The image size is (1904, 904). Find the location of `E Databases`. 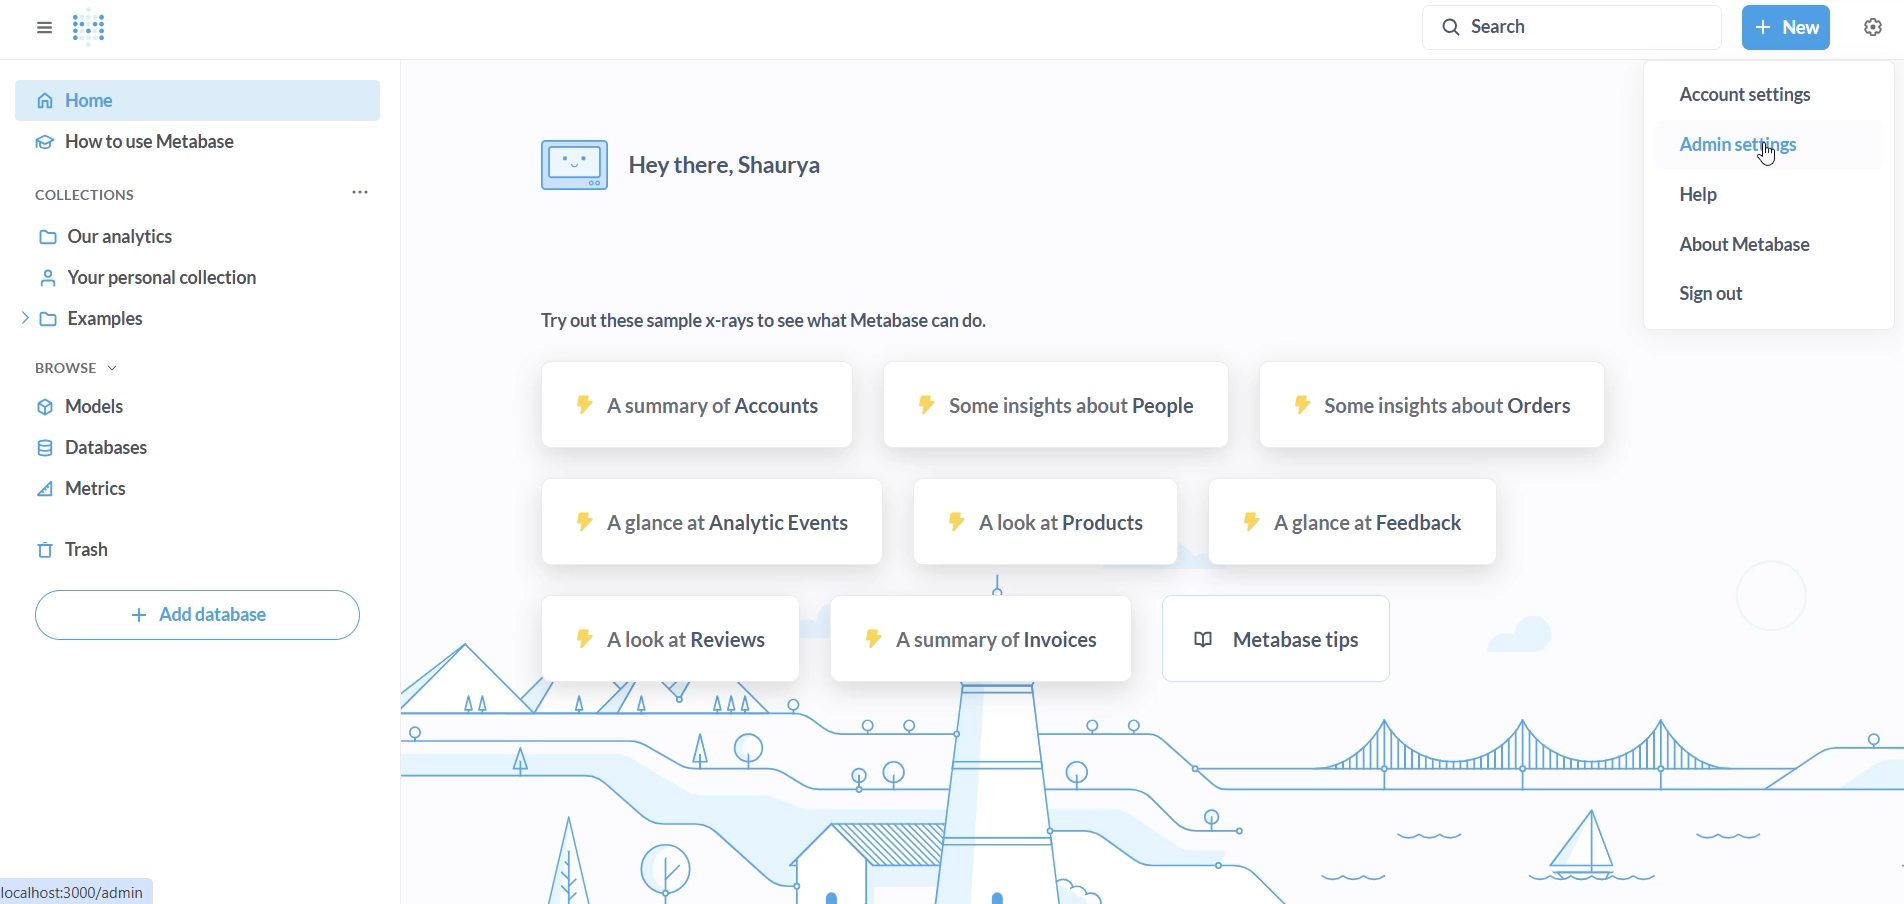

E Databases is located at coordinates (90, 445).